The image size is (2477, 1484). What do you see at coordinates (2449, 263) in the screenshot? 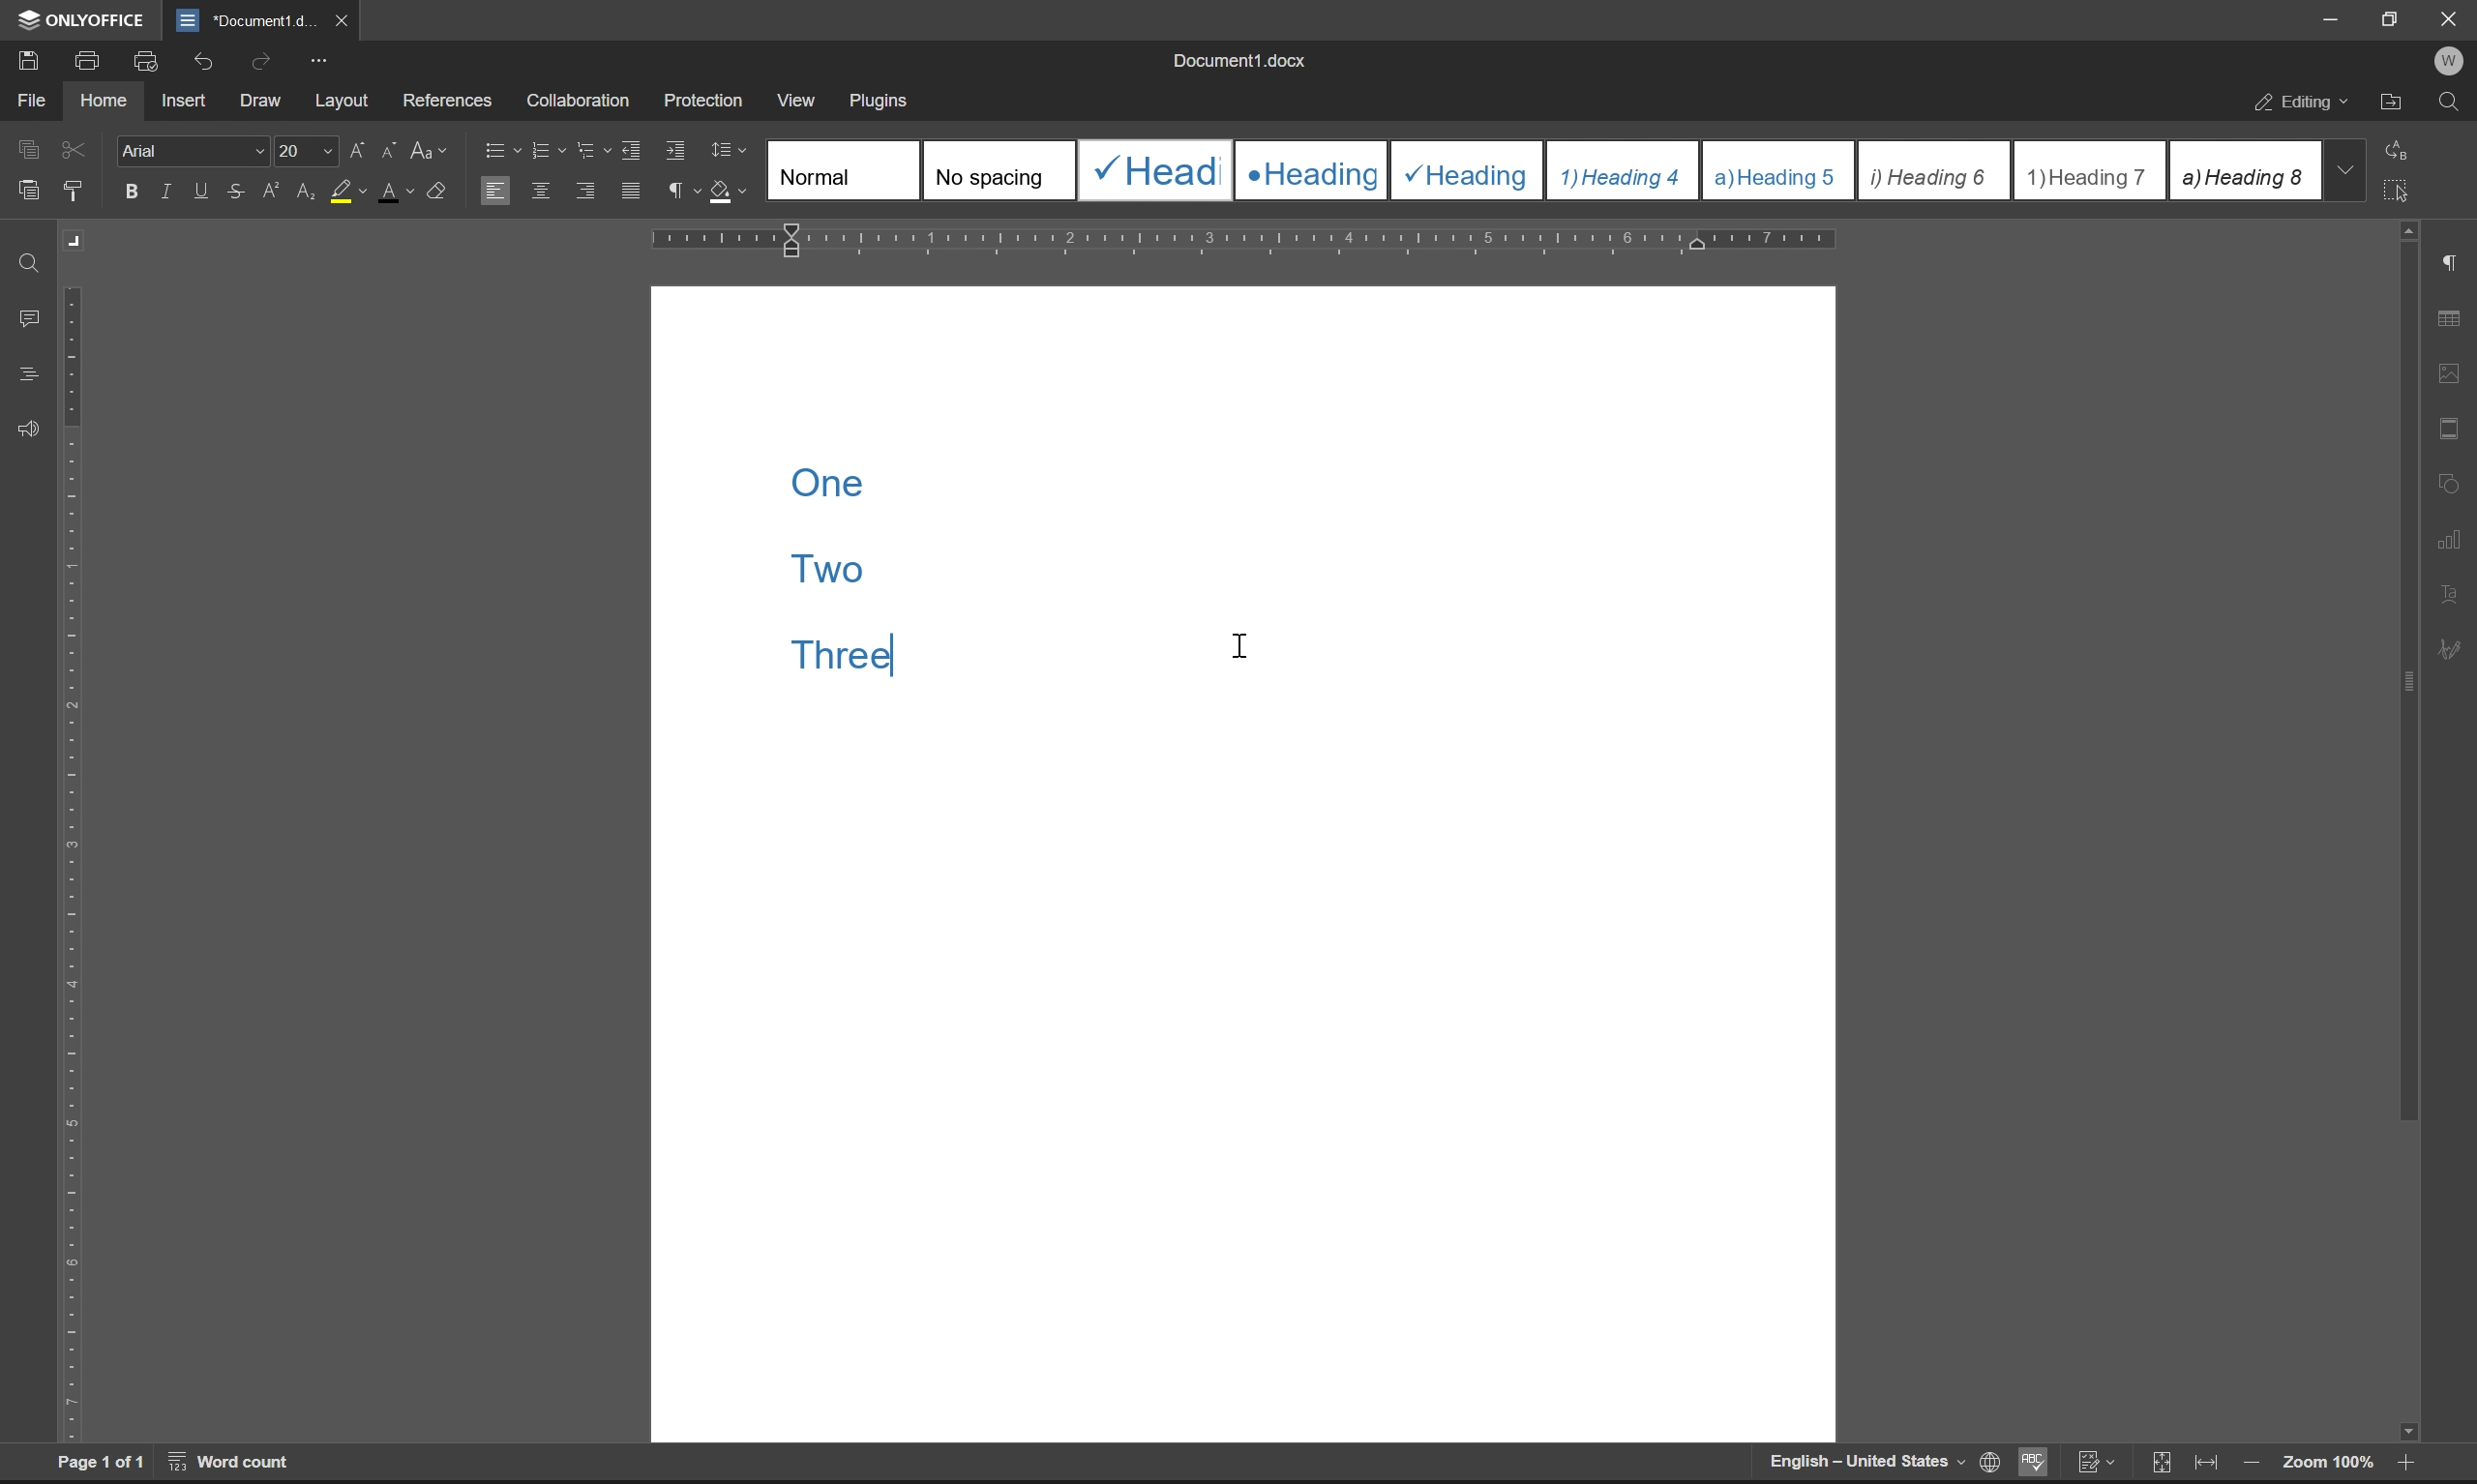
I see `paragraph settings` at bounding box center [2449, 263].